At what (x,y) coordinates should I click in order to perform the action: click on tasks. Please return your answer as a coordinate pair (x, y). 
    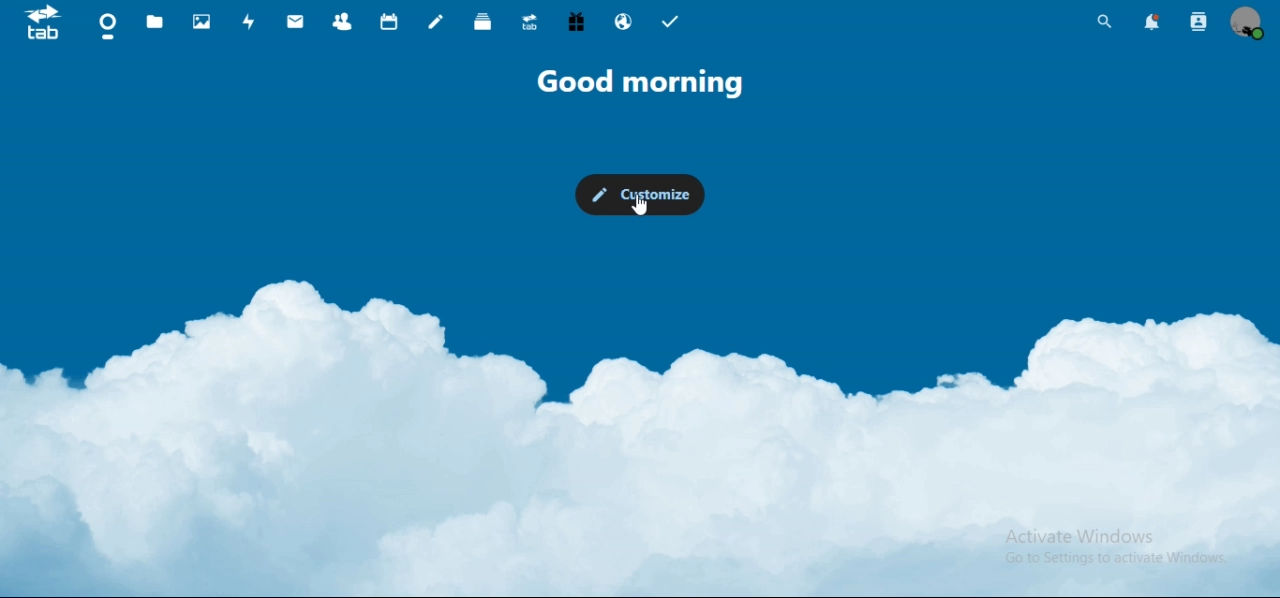
    Looking at the image, I should click on (669, 22).